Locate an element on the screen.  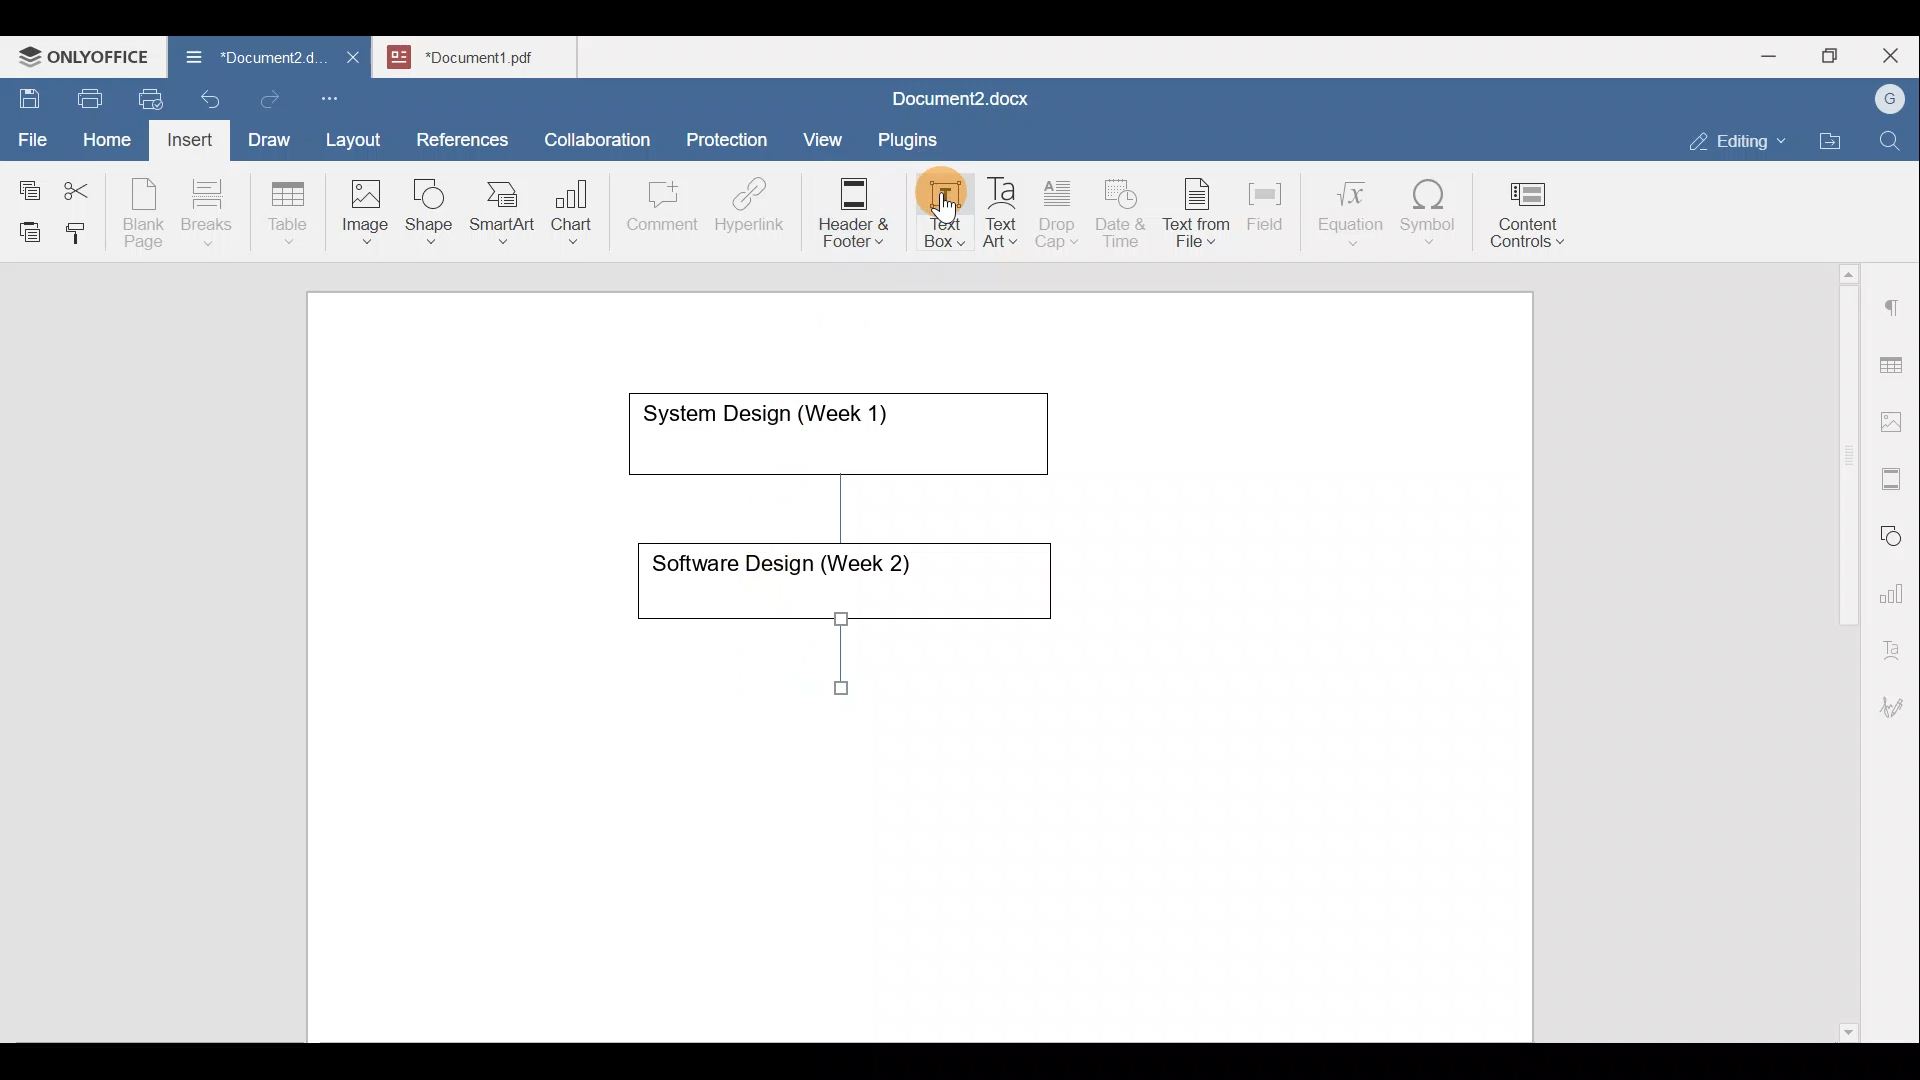
Text Art settings is located at coordinates (1894, 642).